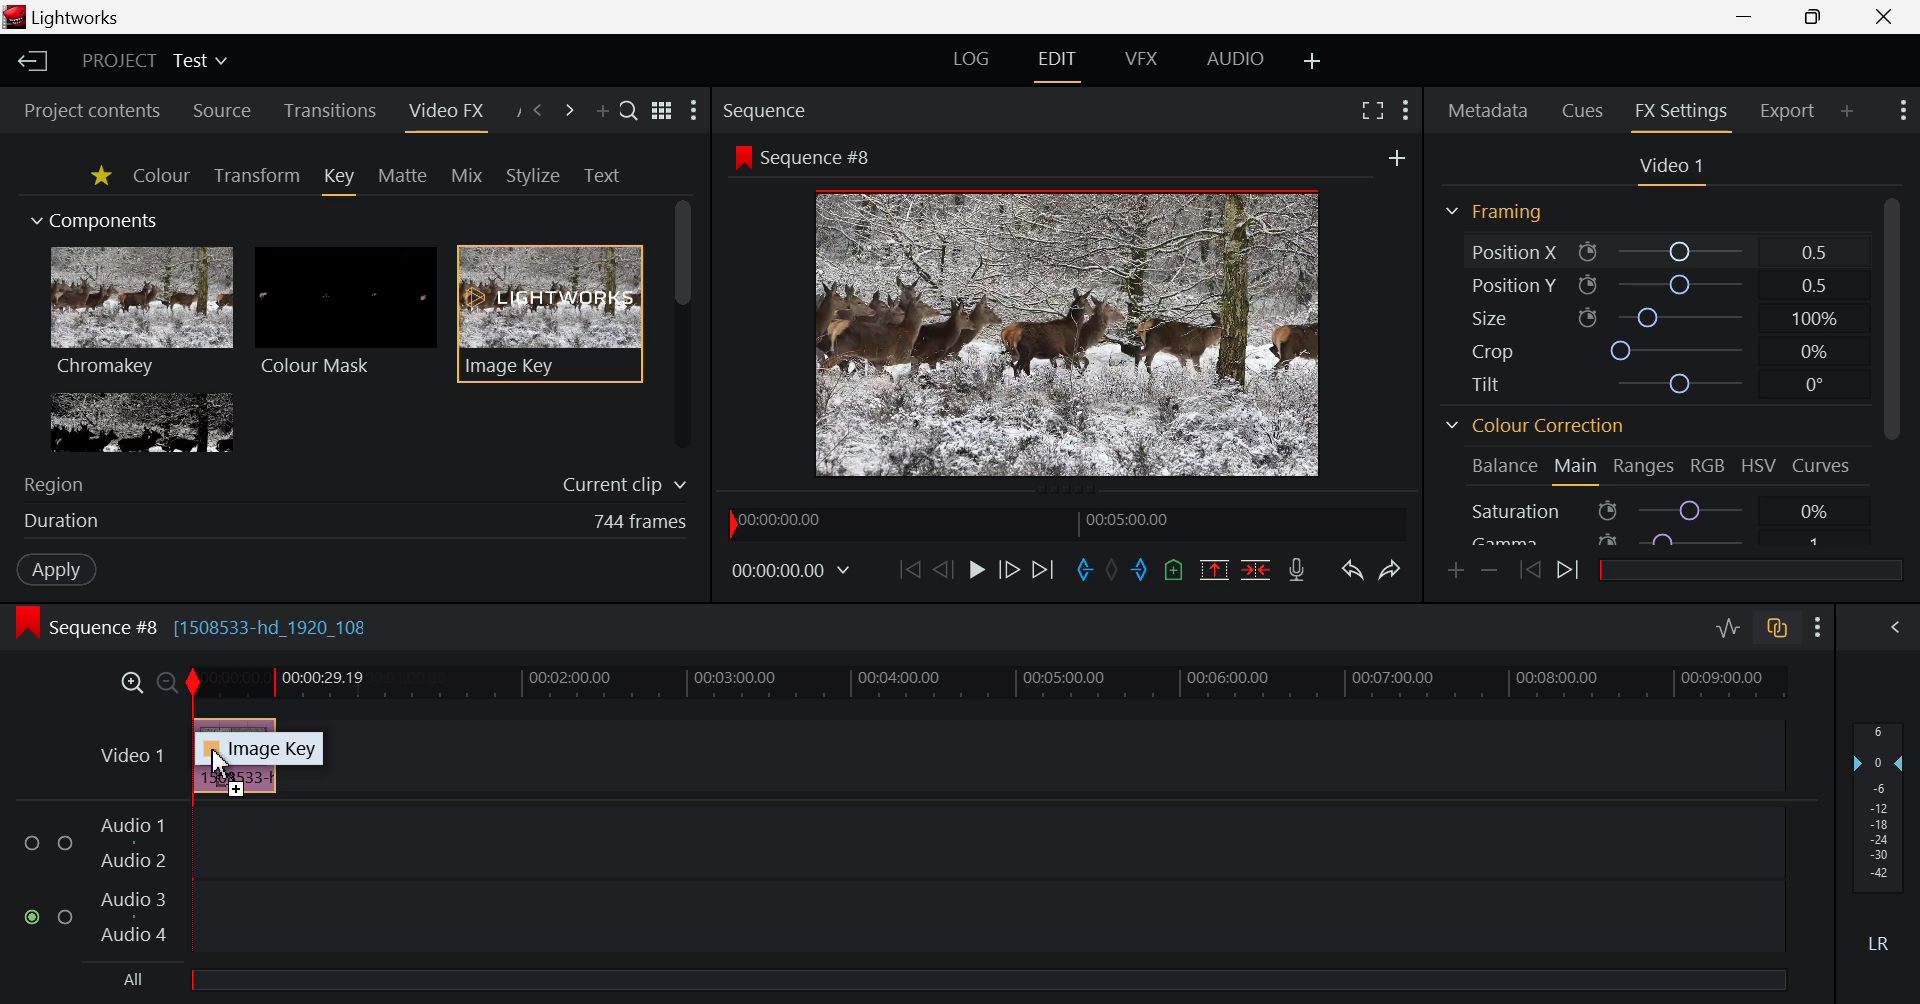 The image size is (1920, 1004). Describe the element at coordinates (741, 156) in the screenshot. I see `icon` at that location.